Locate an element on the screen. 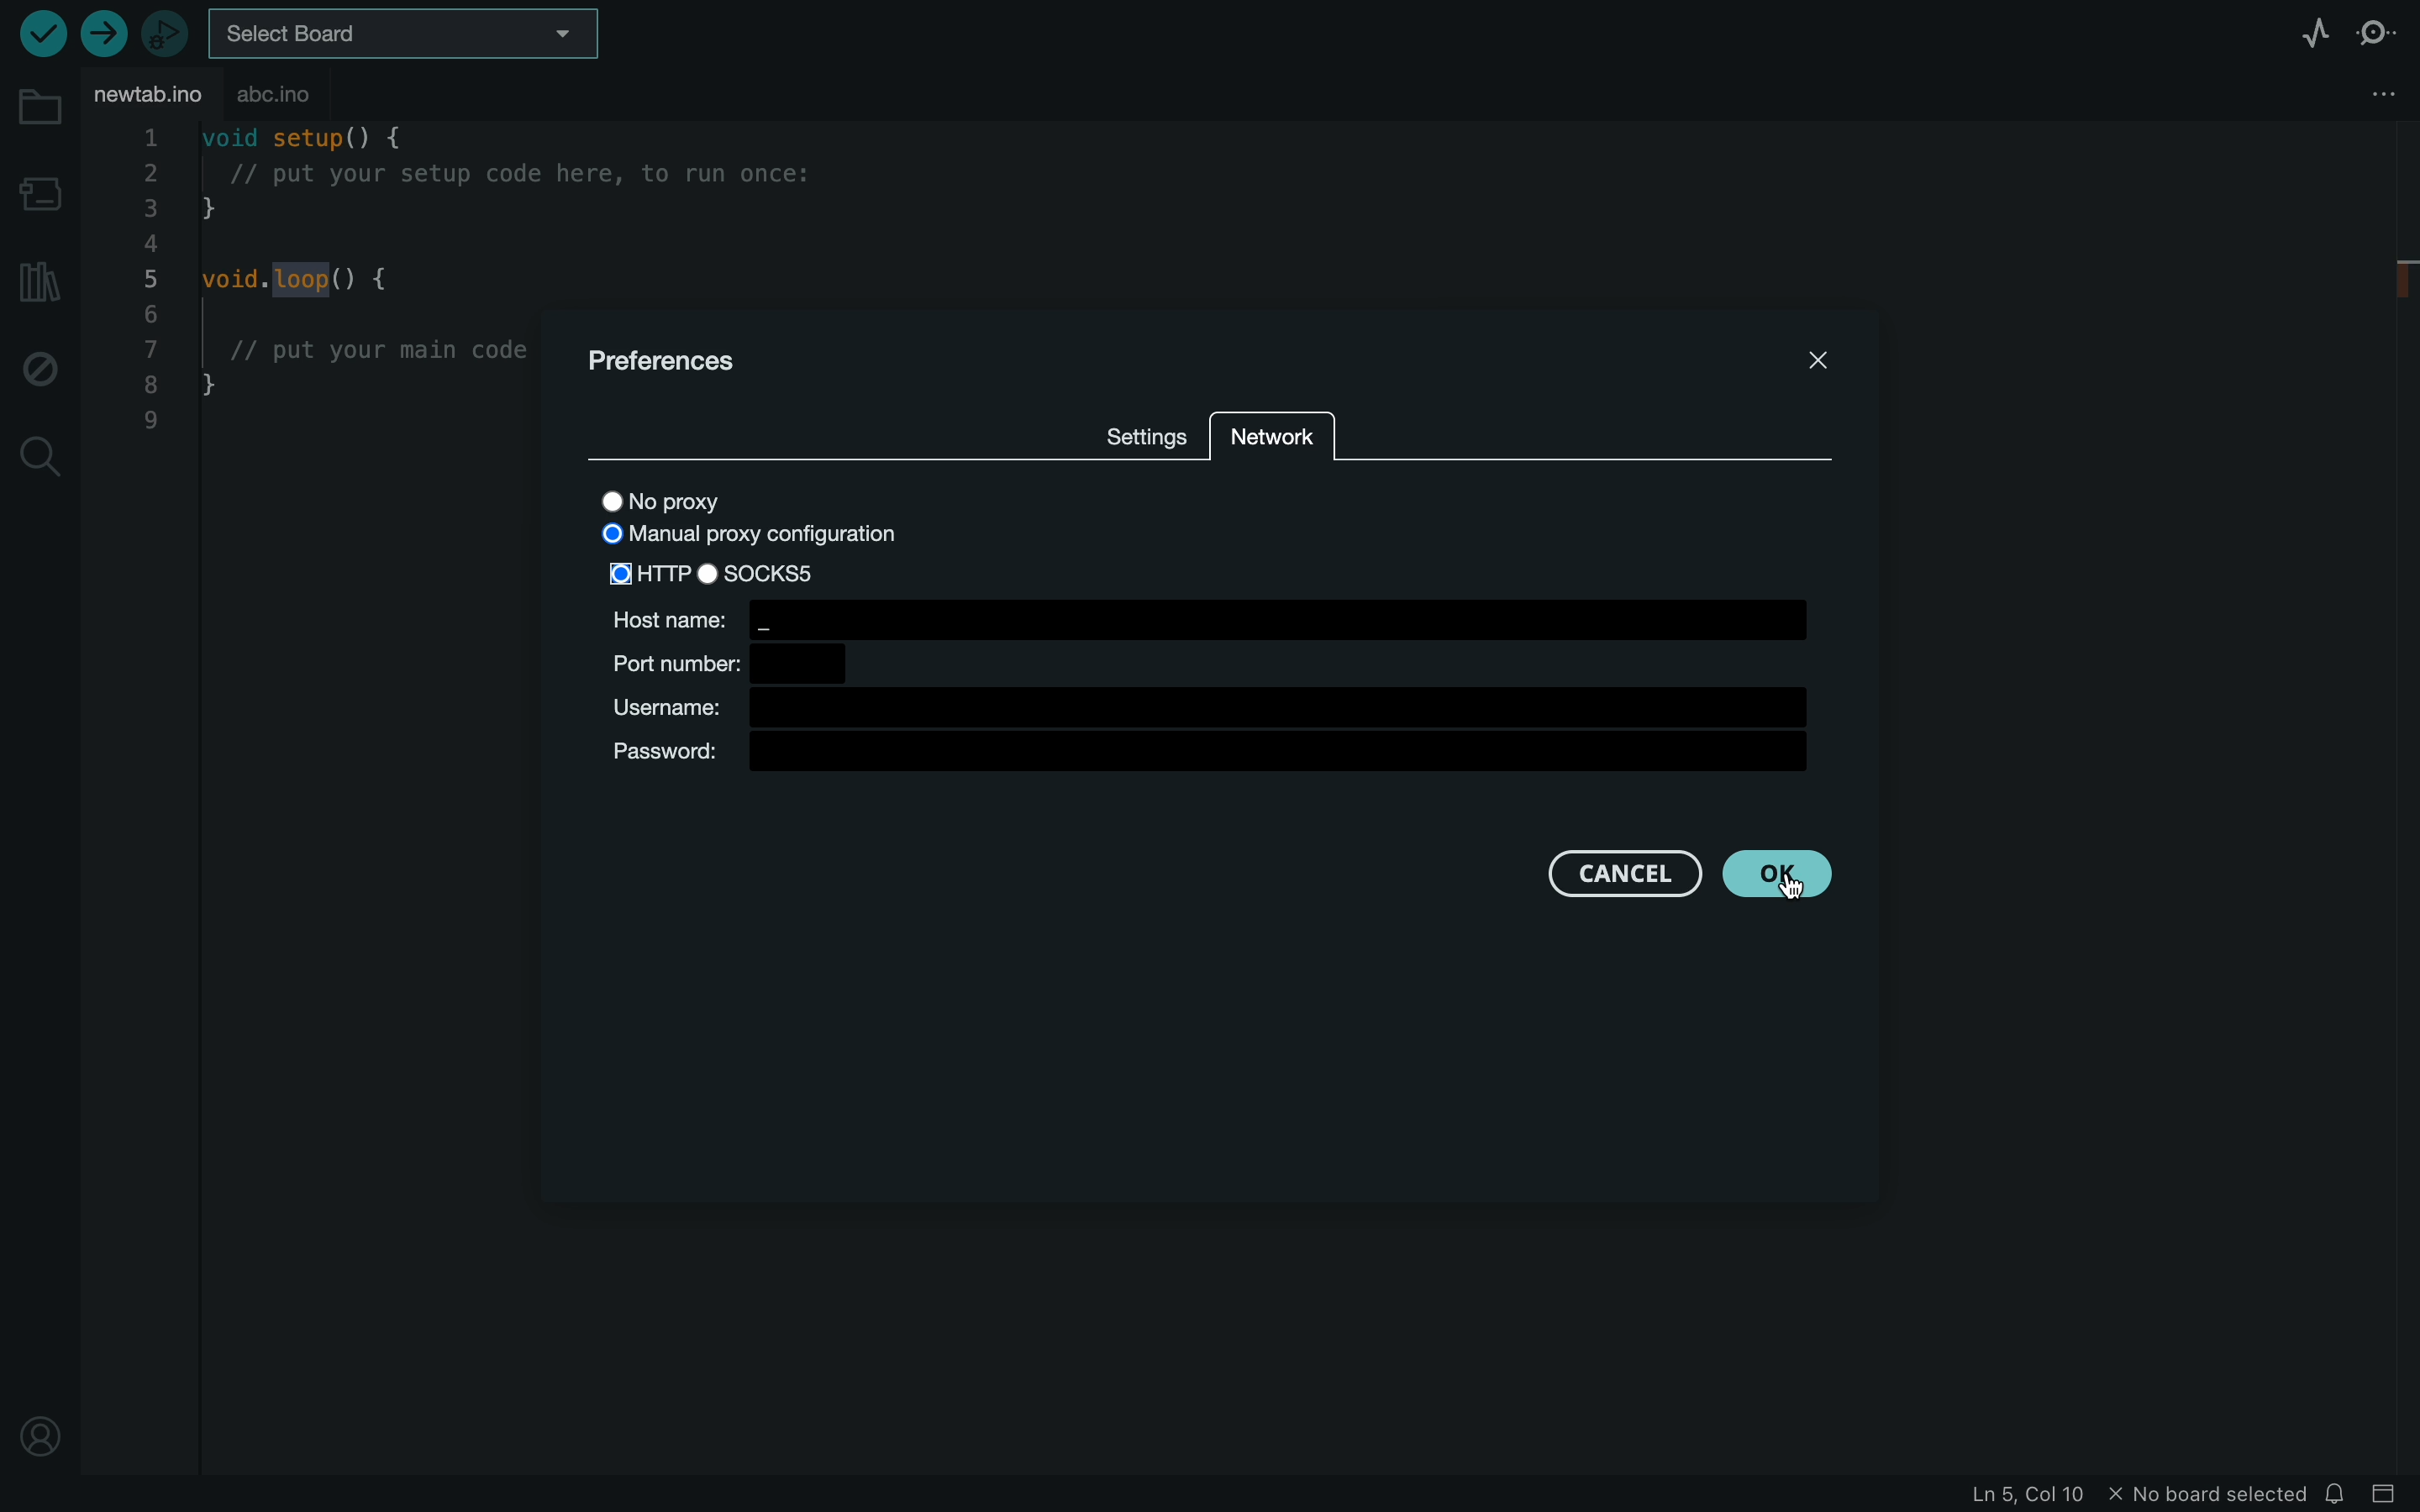 The height and width of the screenshot is (1512, 2420). serial plotter is located at coordinates (2280, 31).